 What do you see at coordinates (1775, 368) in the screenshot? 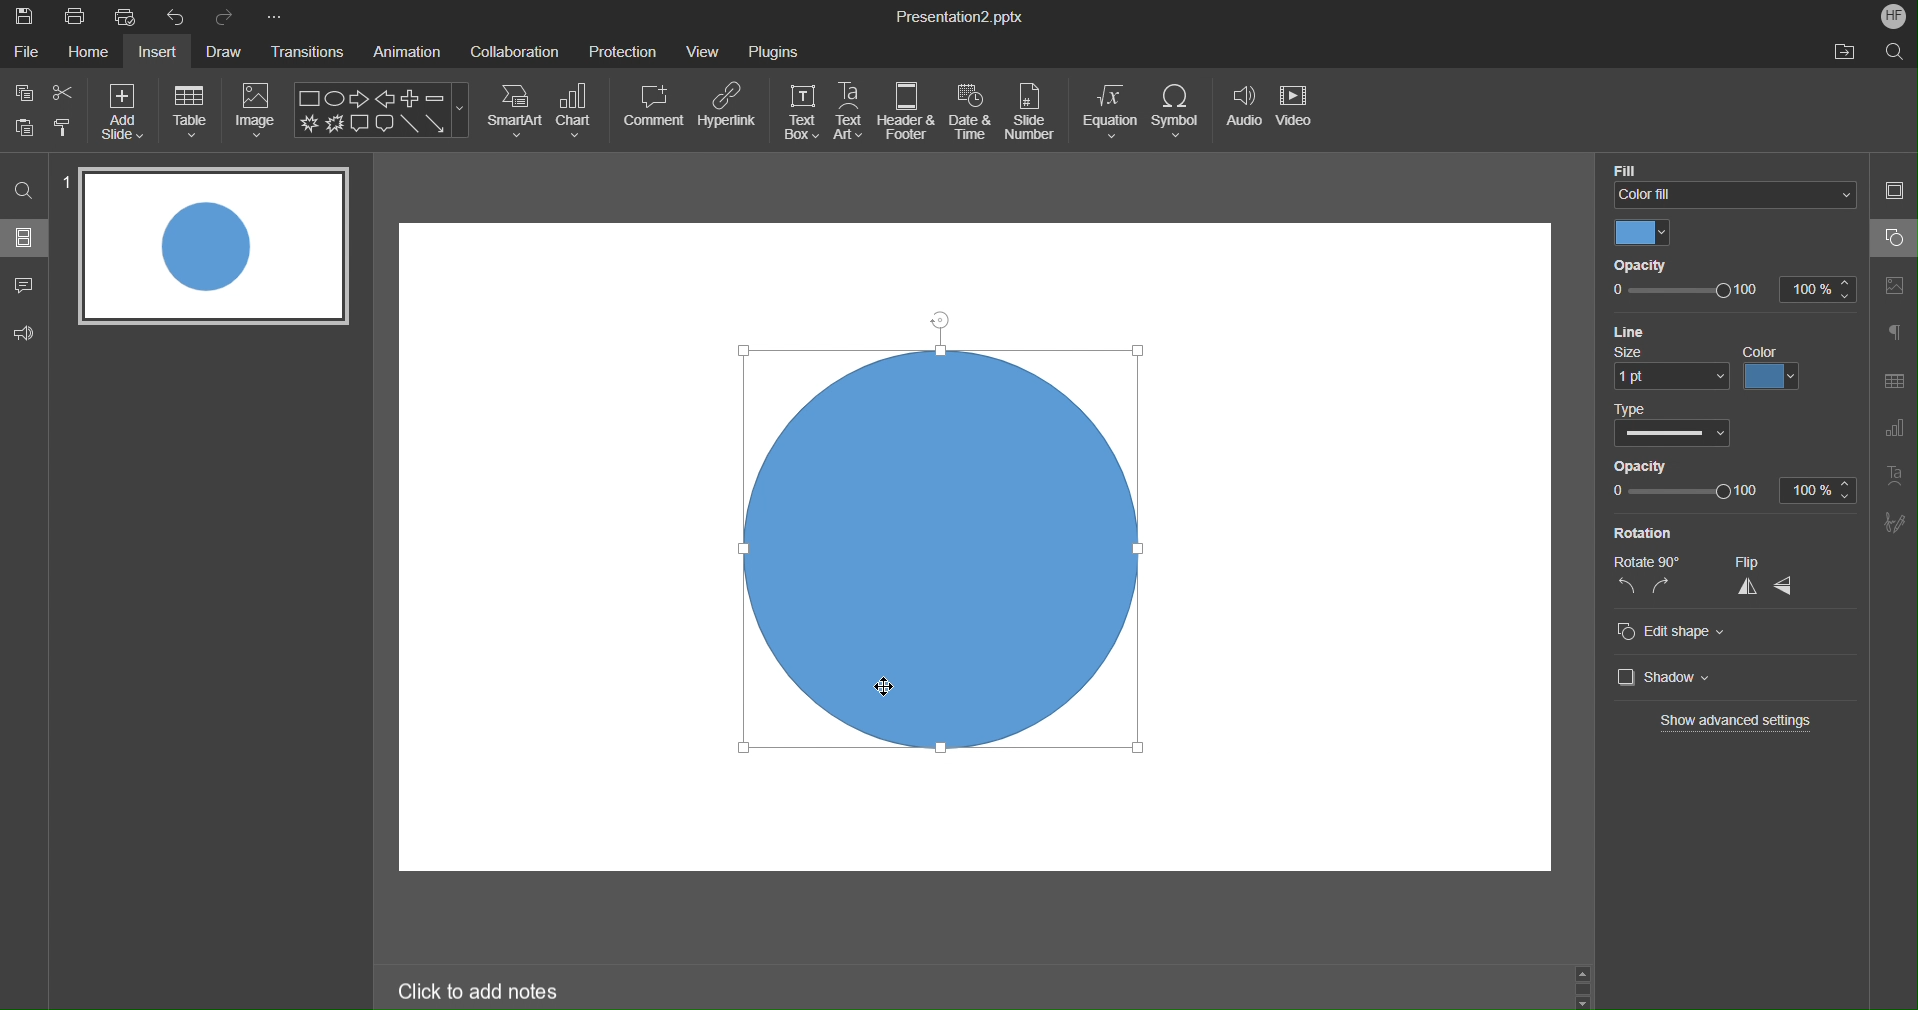
I see `color` at bounding box center [1775, 368].